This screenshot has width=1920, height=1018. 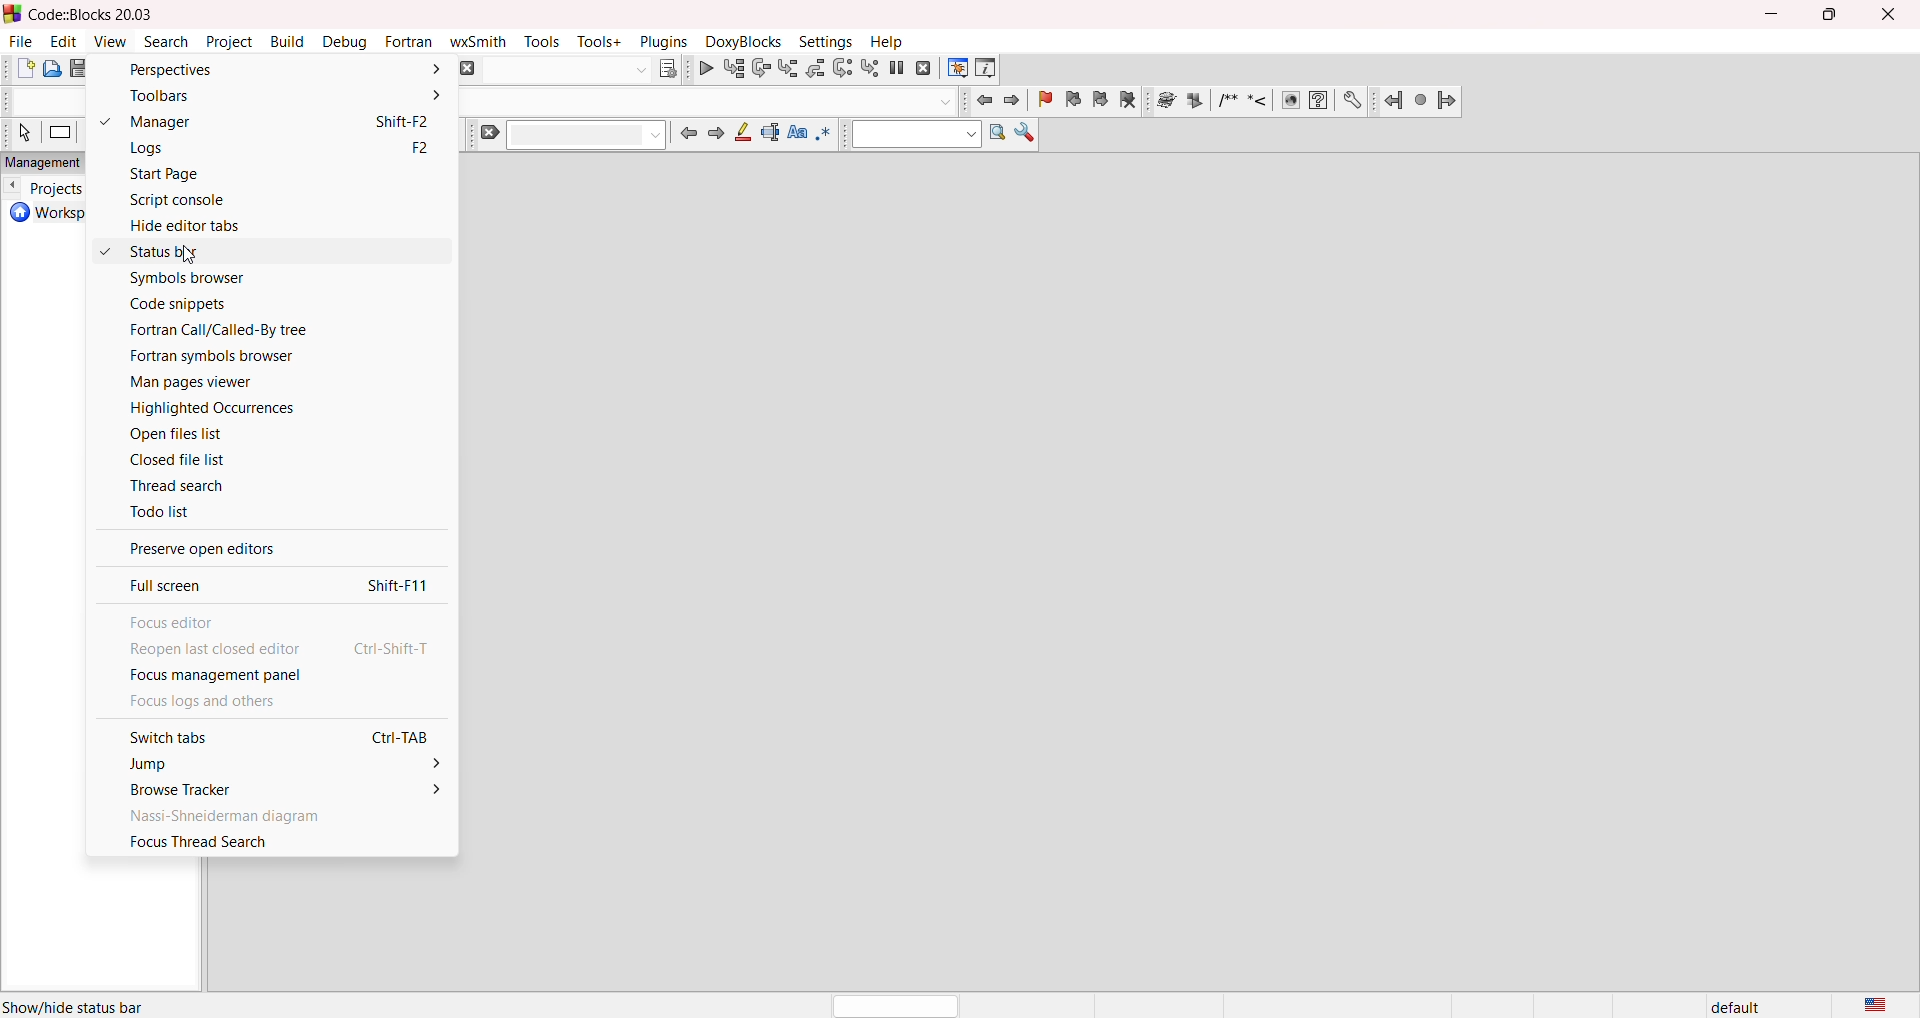 What do you see at coordinates (1774, 12) in the screenshot?
I see `minimize` at bounding box center [1774, 12].